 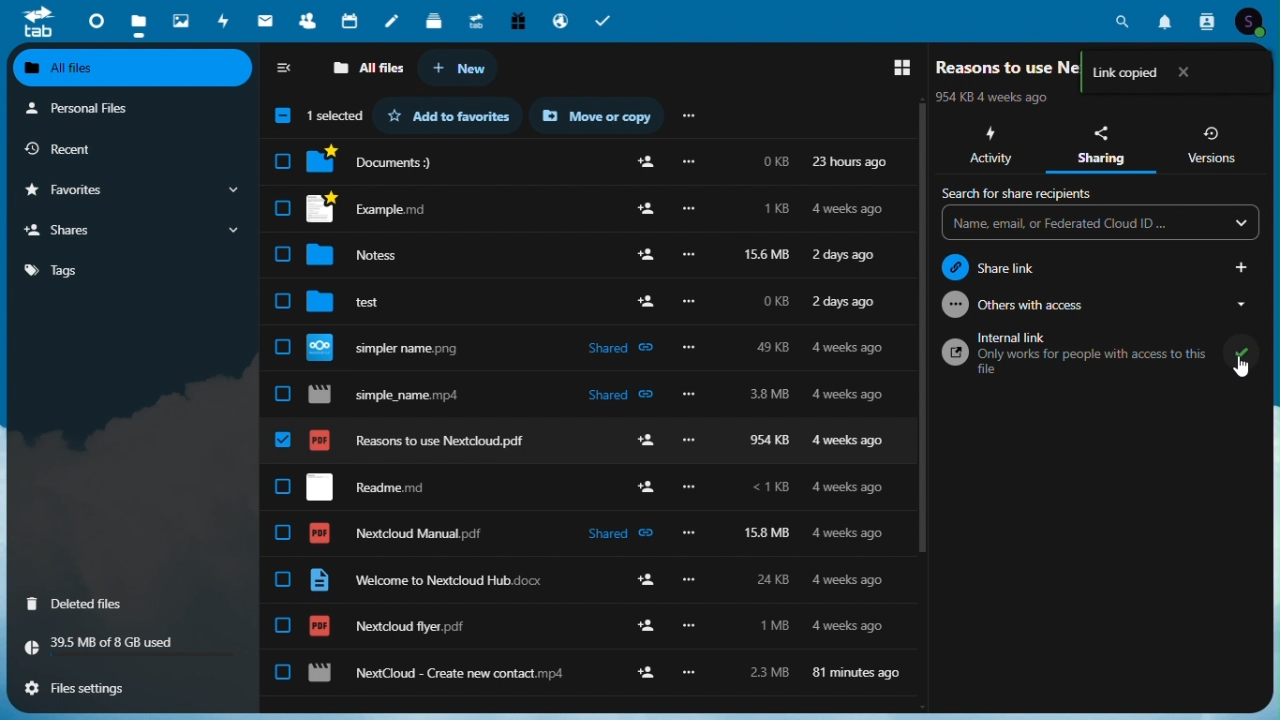 I want to click on Search for share recipients, so click(x=1102, y=212).